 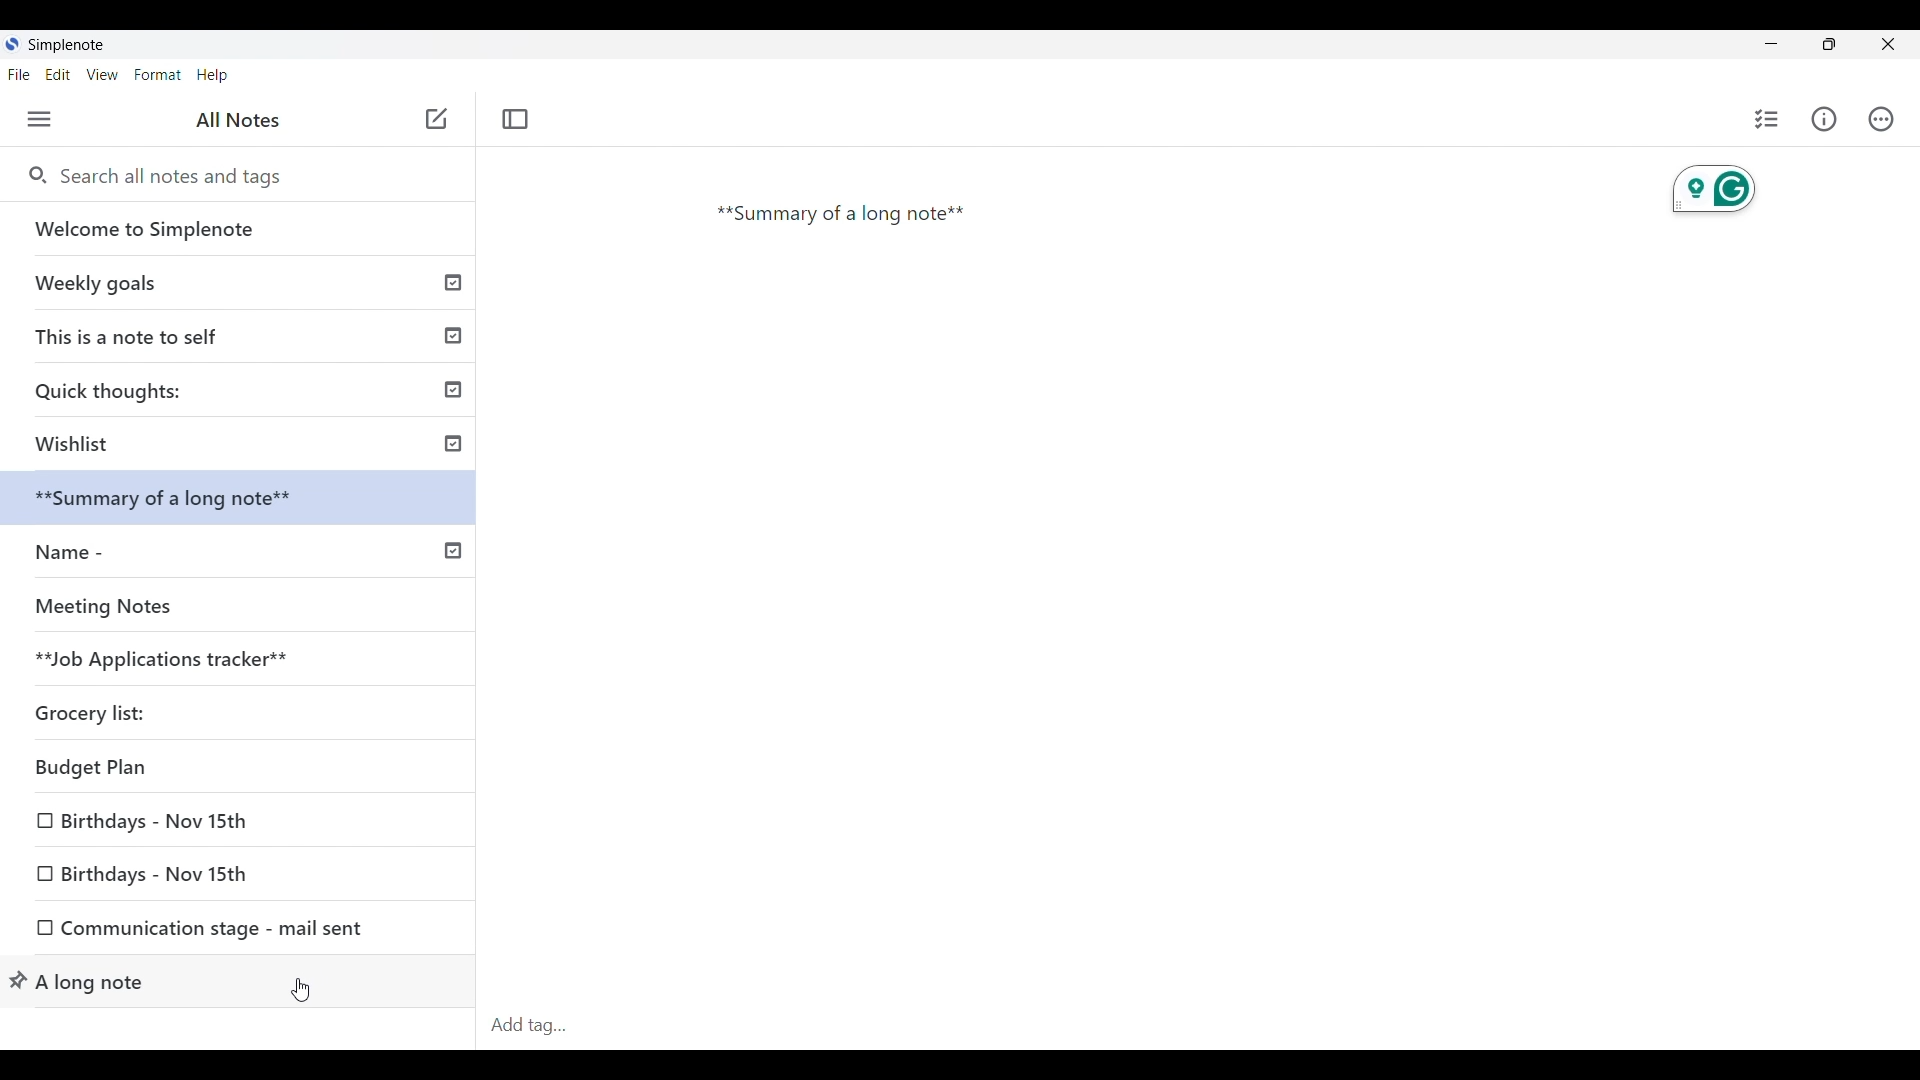 I want to click on Welcome to Simplenote, so click(x=240, y=229).